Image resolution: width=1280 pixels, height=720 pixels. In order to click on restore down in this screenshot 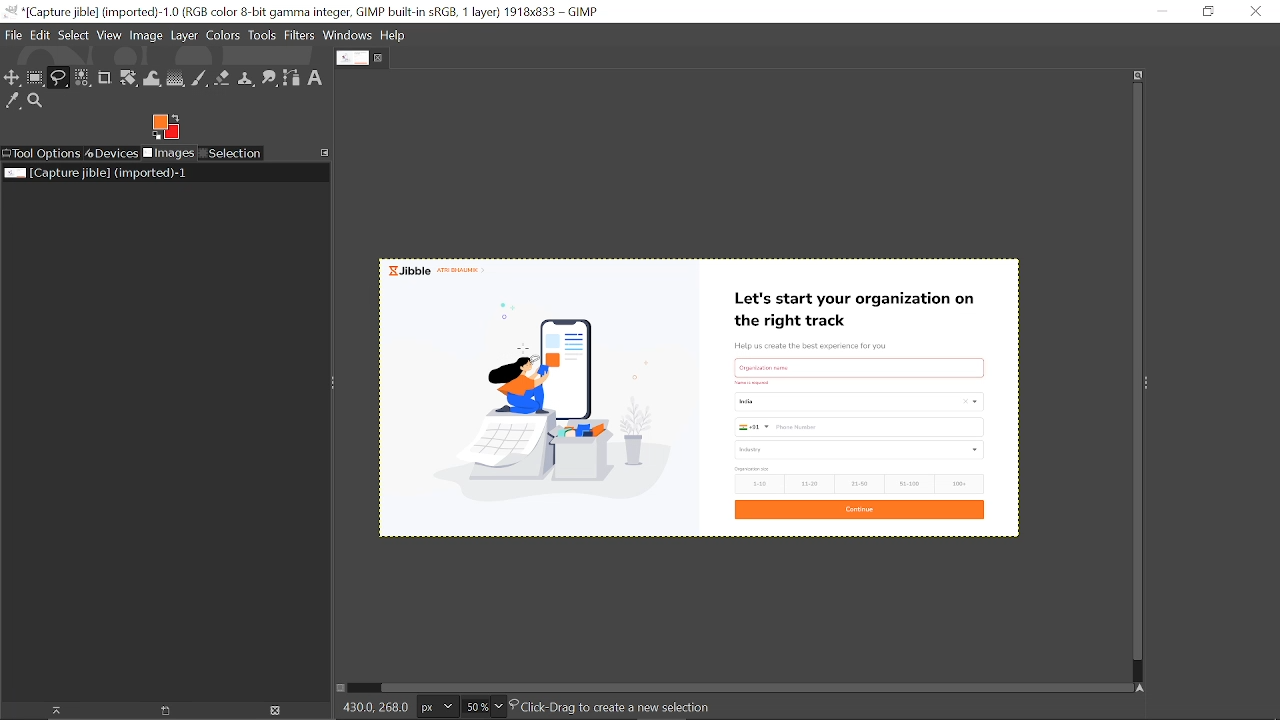, I will do `click(1207, 11)`.